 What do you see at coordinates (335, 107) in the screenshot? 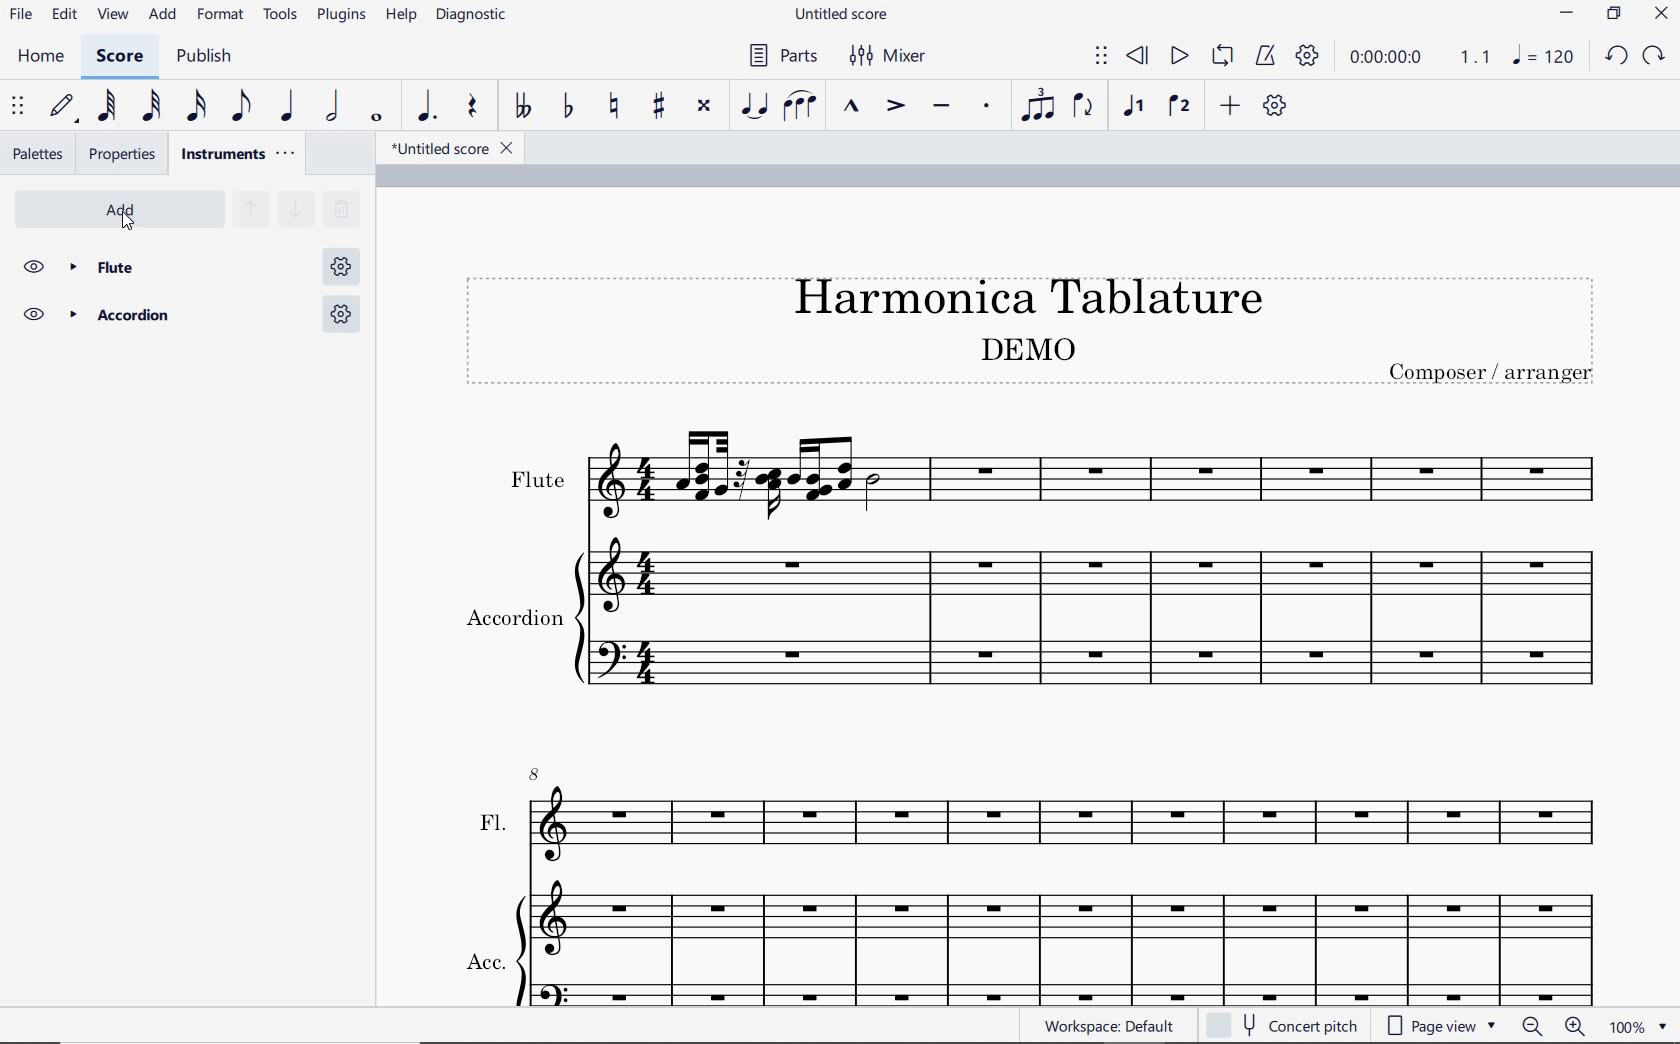
I see `half note` at bounding box center [335, 107].